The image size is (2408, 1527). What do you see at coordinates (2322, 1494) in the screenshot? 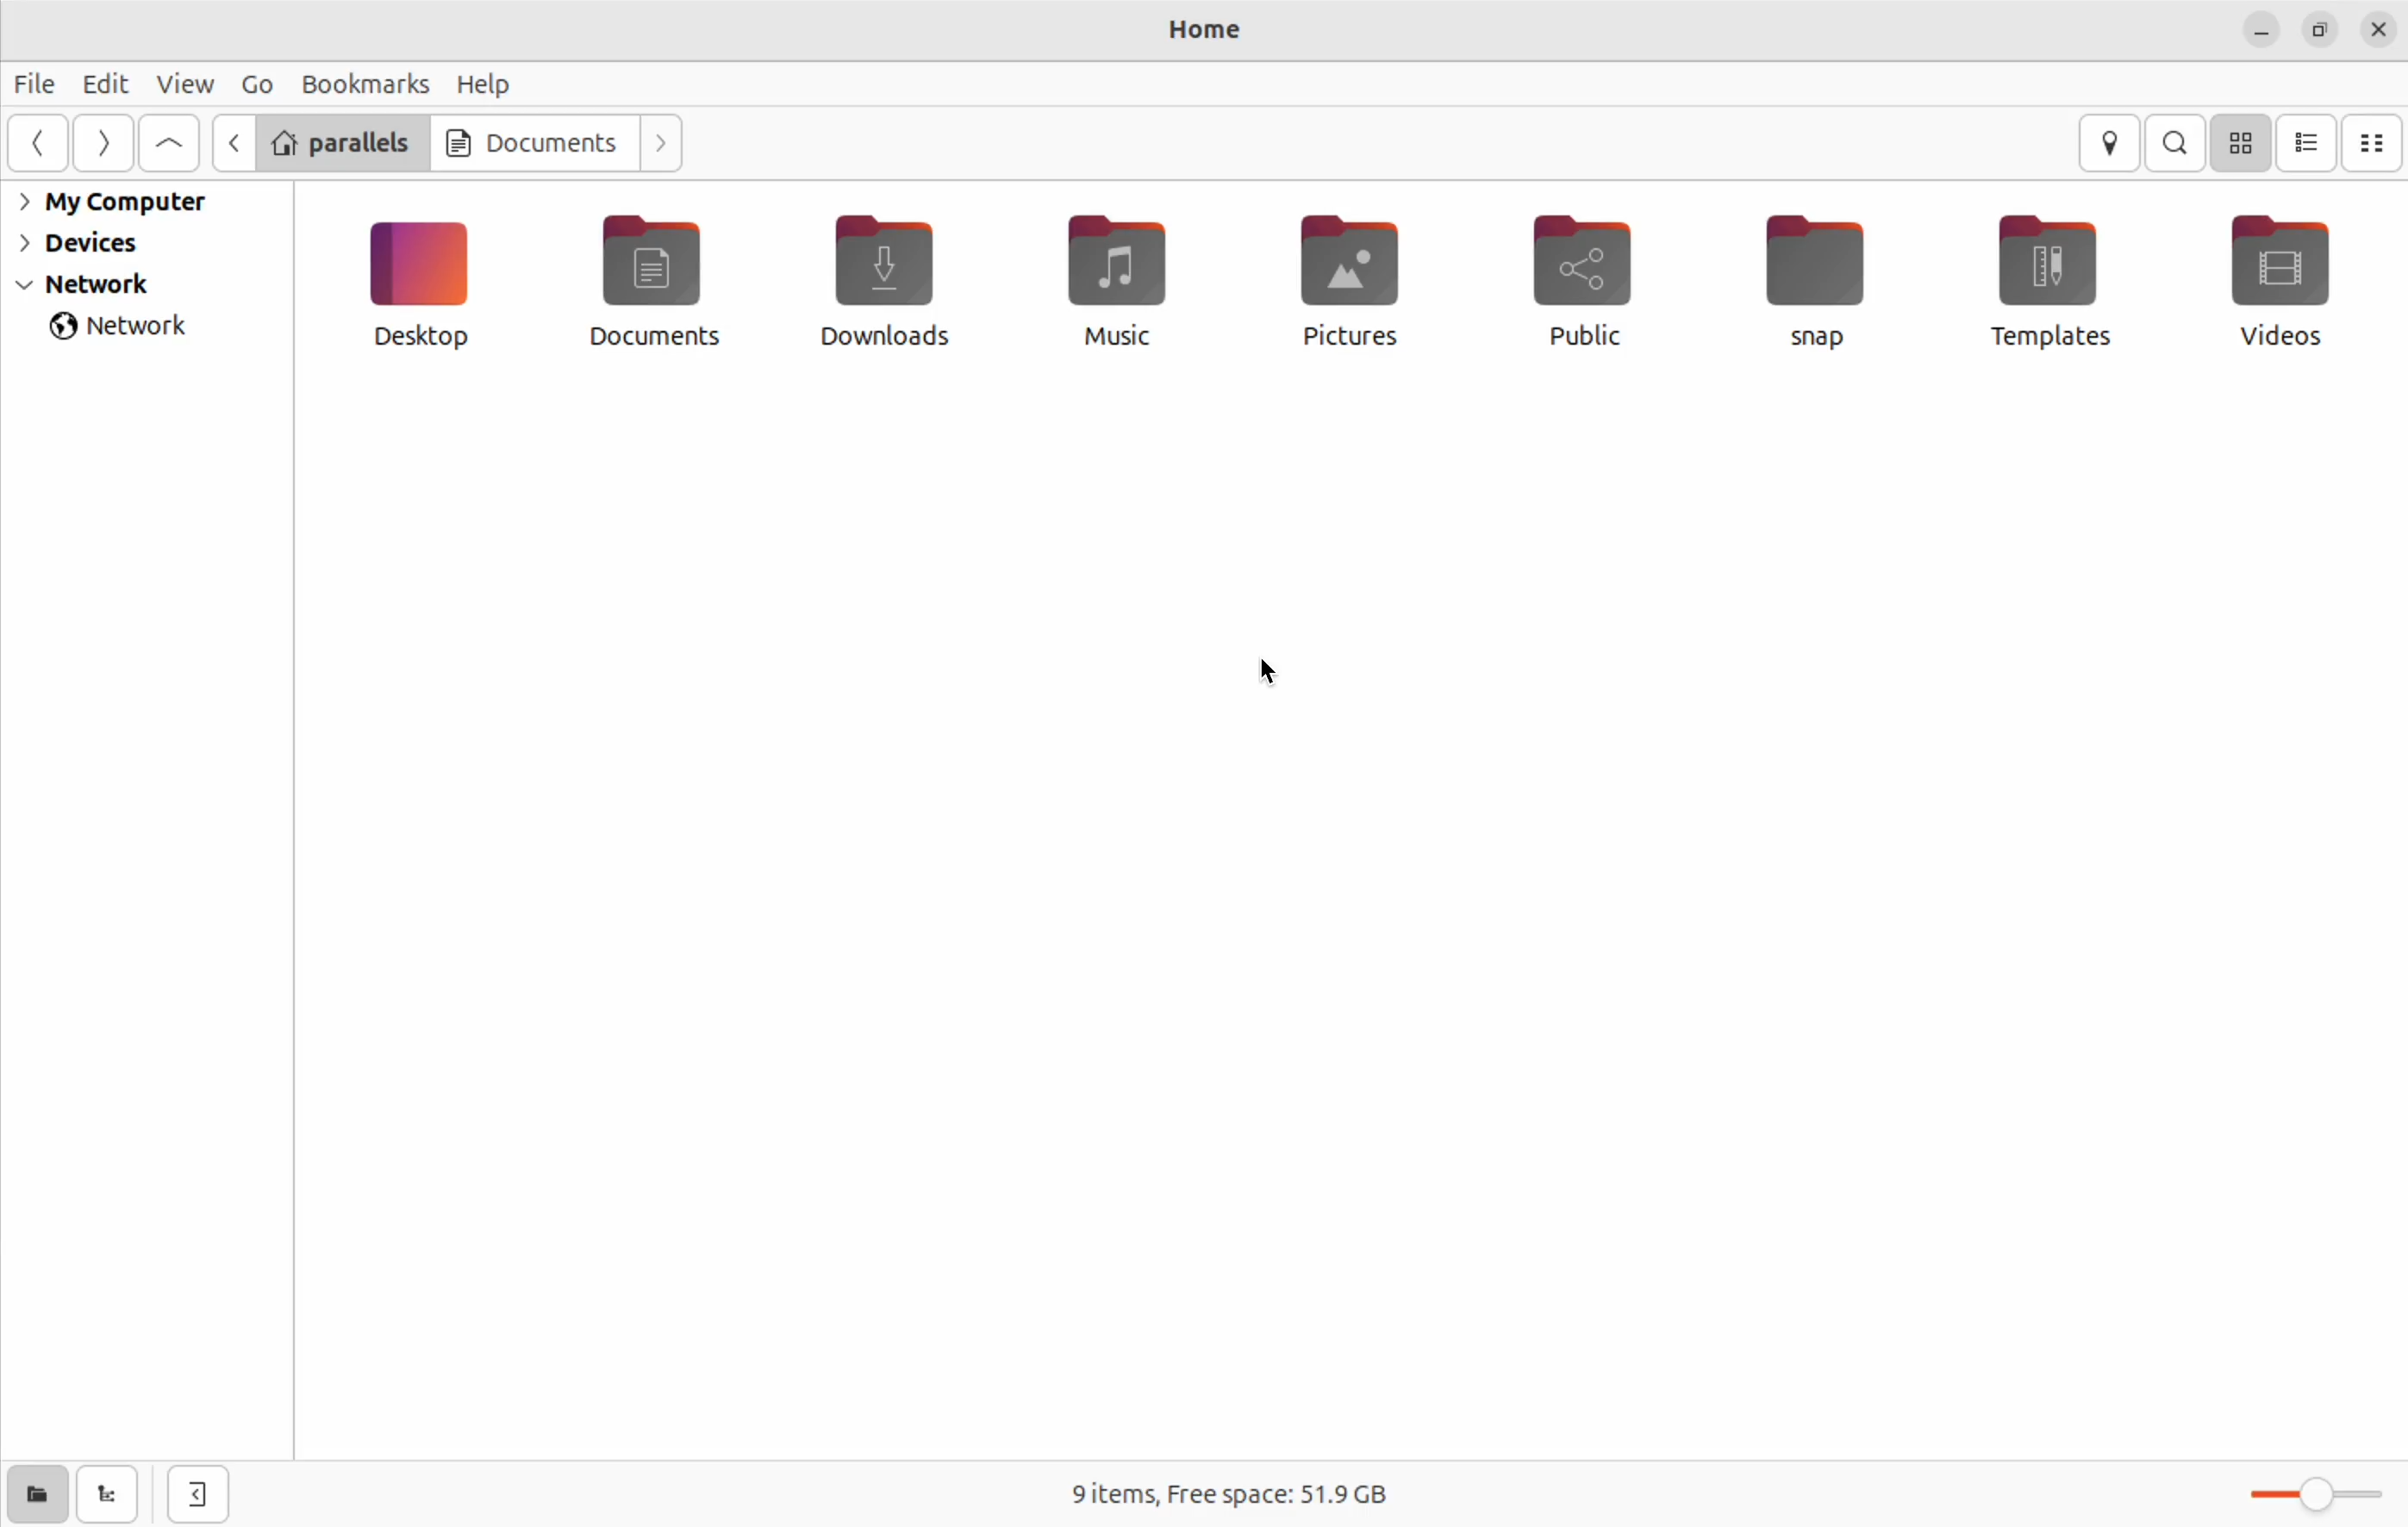
I see `slider` at bounding box center [2322, 1494].